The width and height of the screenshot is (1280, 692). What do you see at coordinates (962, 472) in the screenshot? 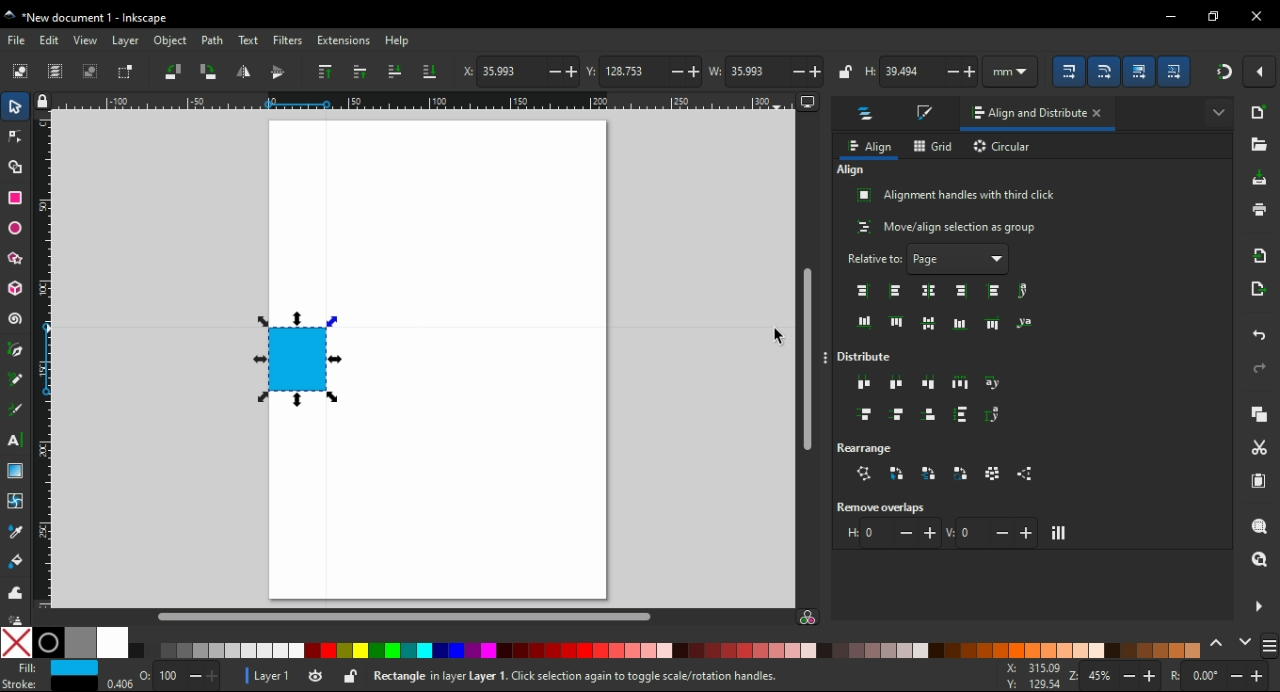
I see `exchange positions of selected objects - rotate around center point` at bounding box center [962, 472].